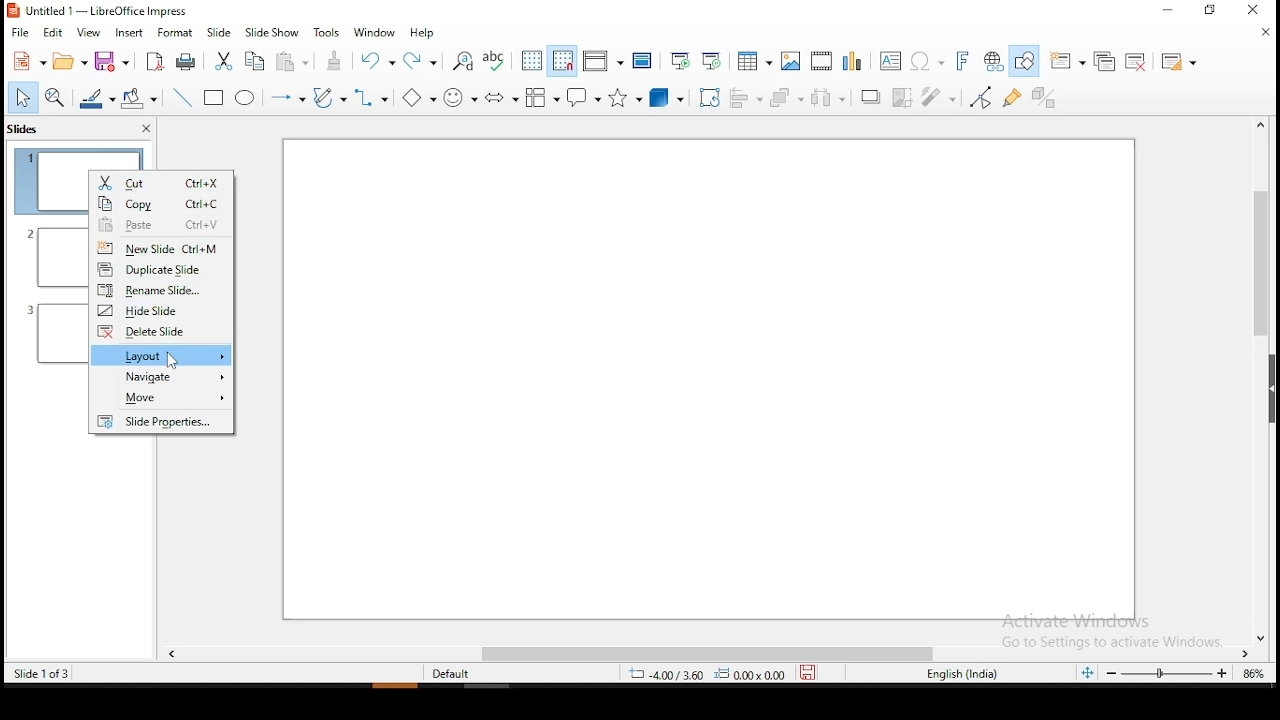 This screenshot has height=720, width=1280. I want to click on zoom and pan, so click(57, 98).